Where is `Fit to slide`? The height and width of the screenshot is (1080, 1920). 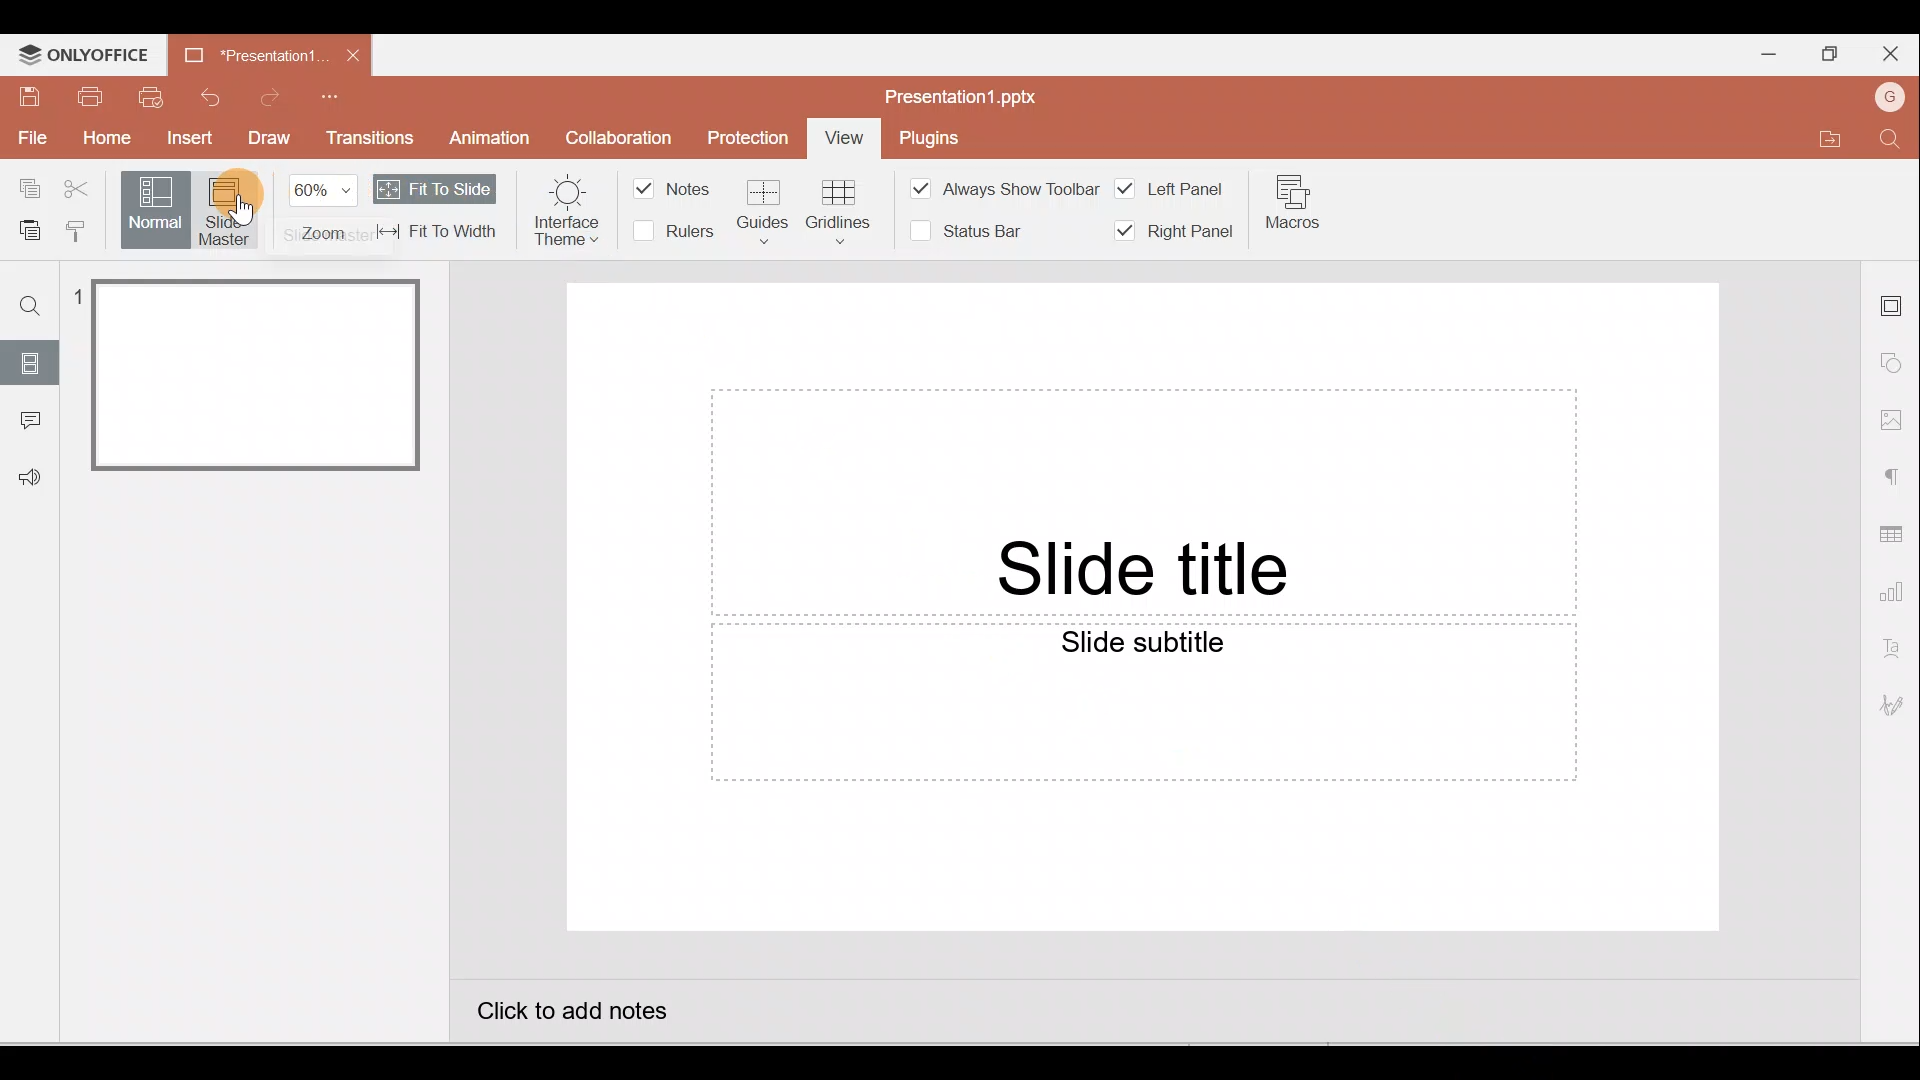
Fit to slide is located at coordinates (436, 189).